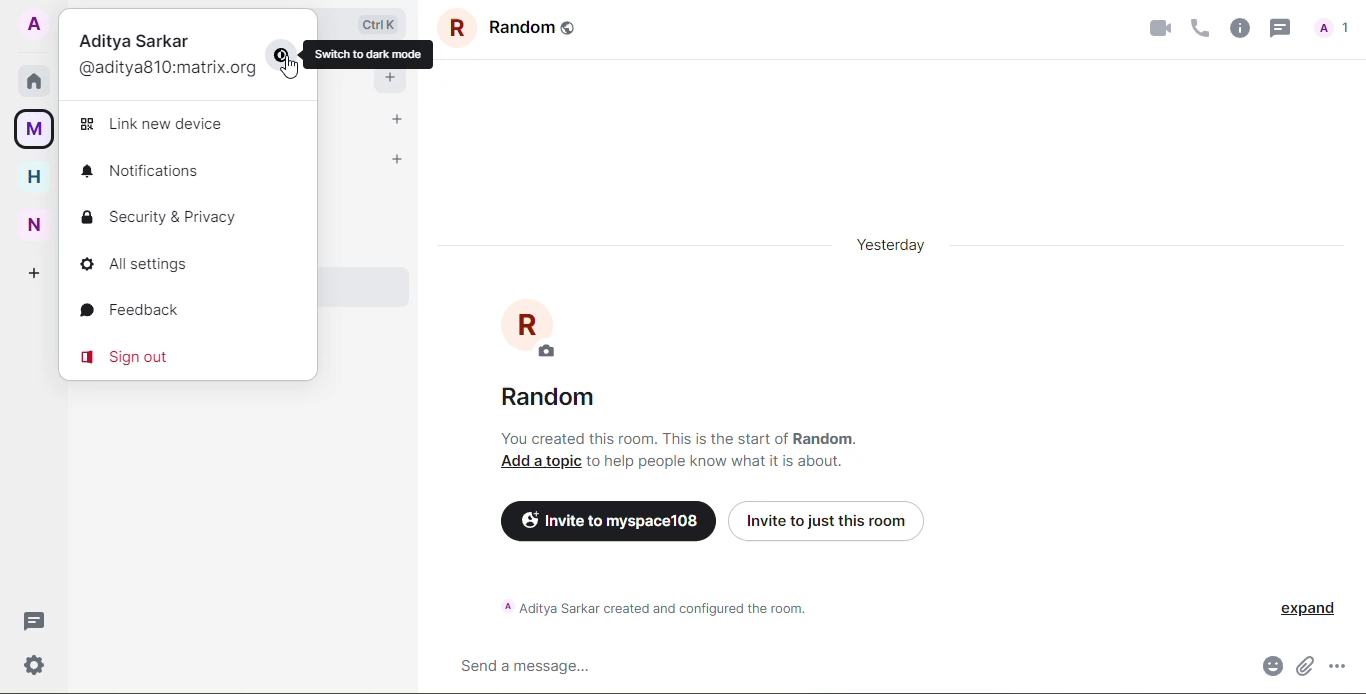 This screenshot has height=694, width=1366. I want to click on A Aditya Sarkar created and configured the room., so click(668, 614).